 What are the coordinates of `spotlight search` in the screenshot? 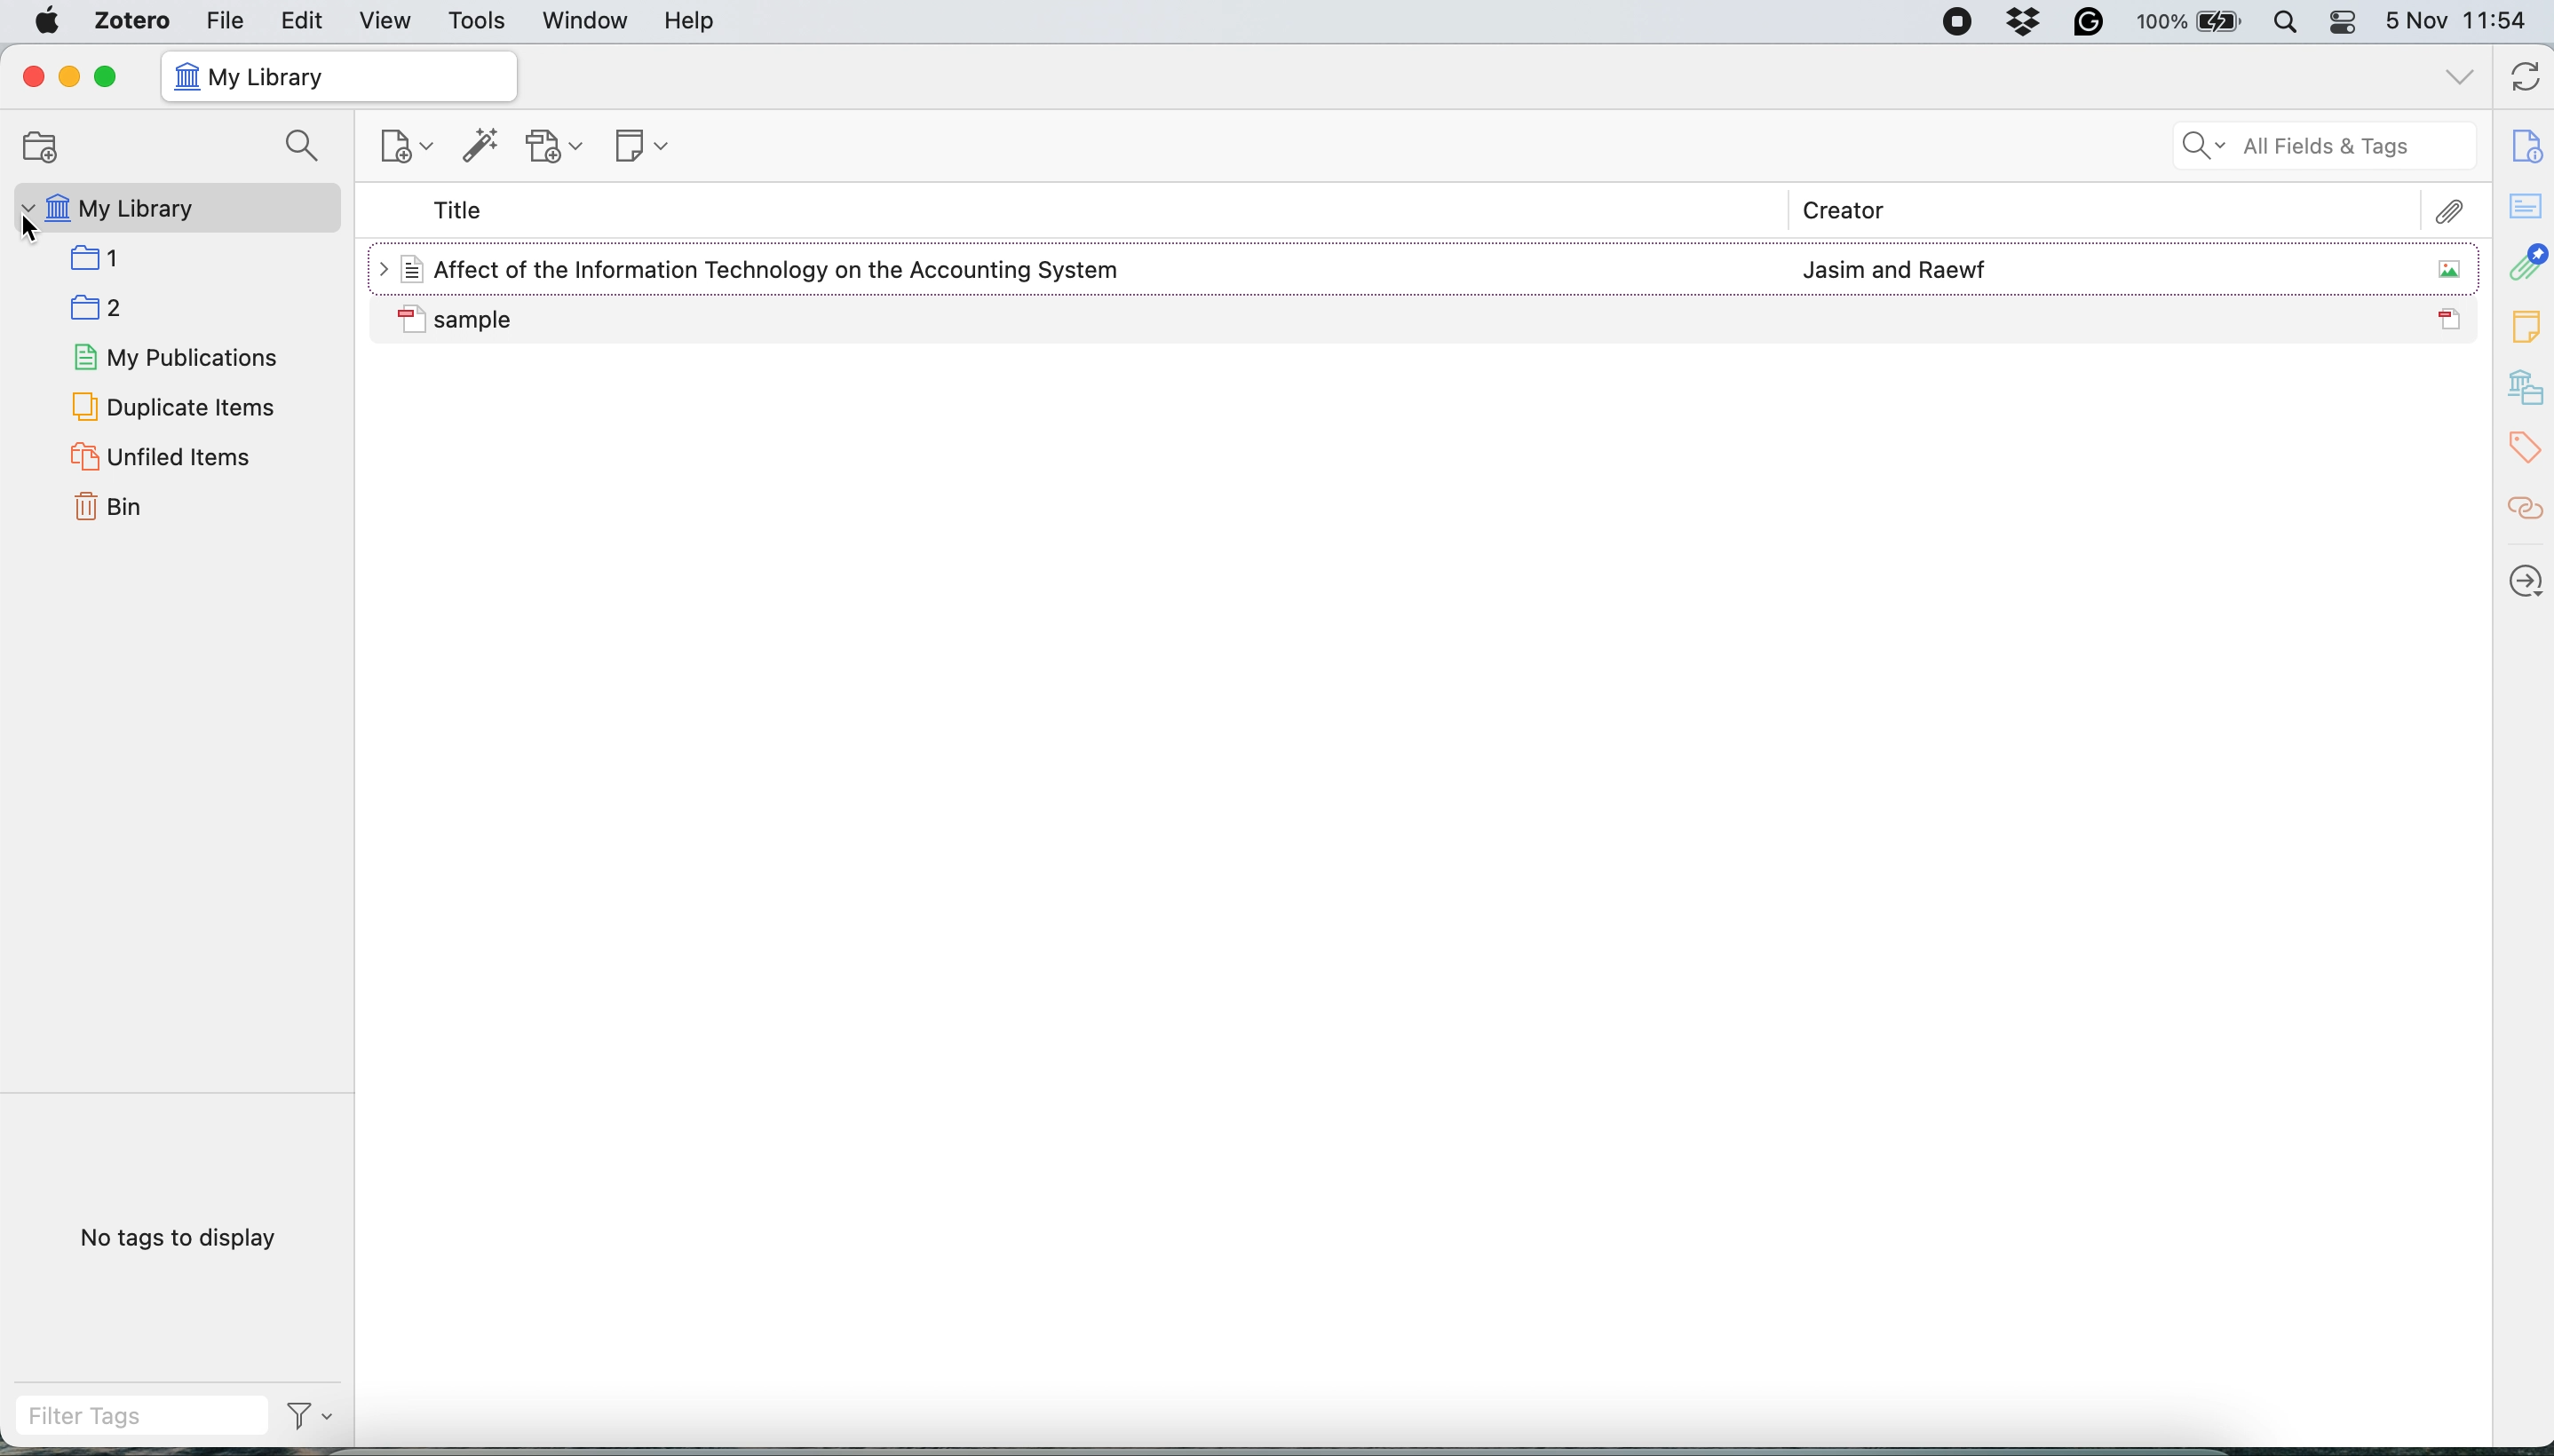 It's located at (2290, 29).